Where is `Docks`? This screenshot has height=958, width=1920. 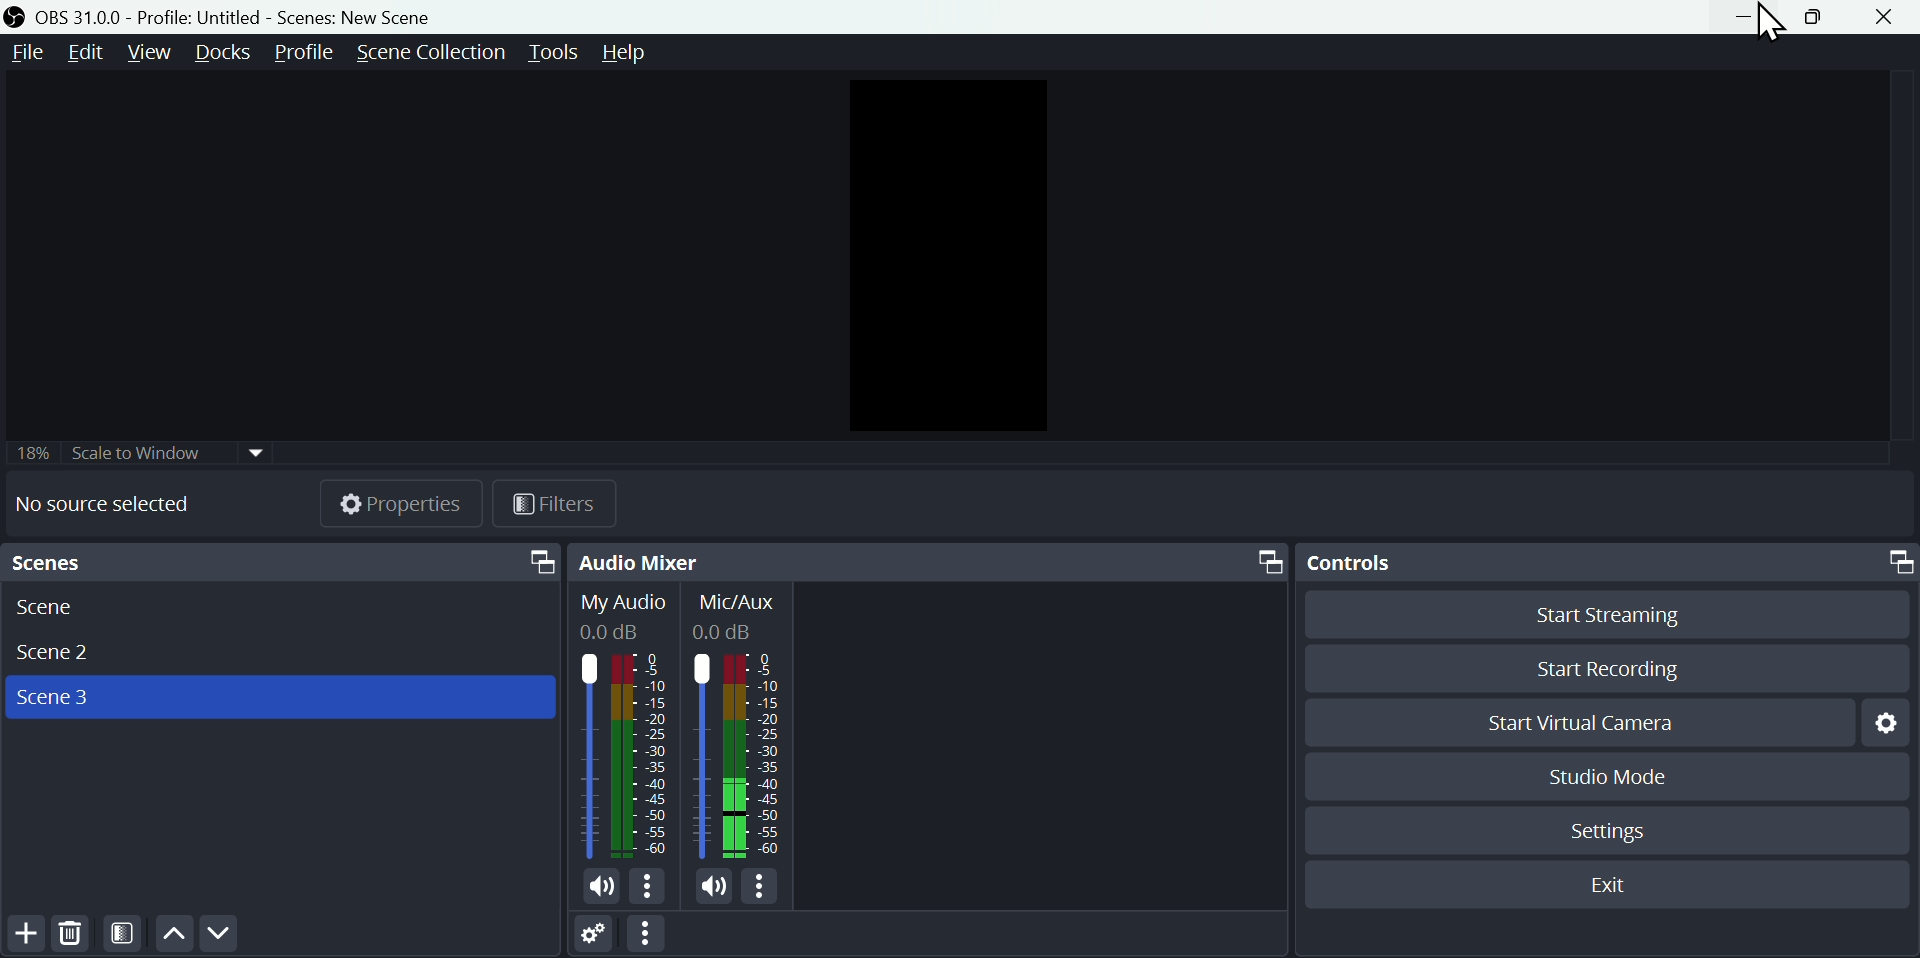
Docks is located at coordinates (228, 53).